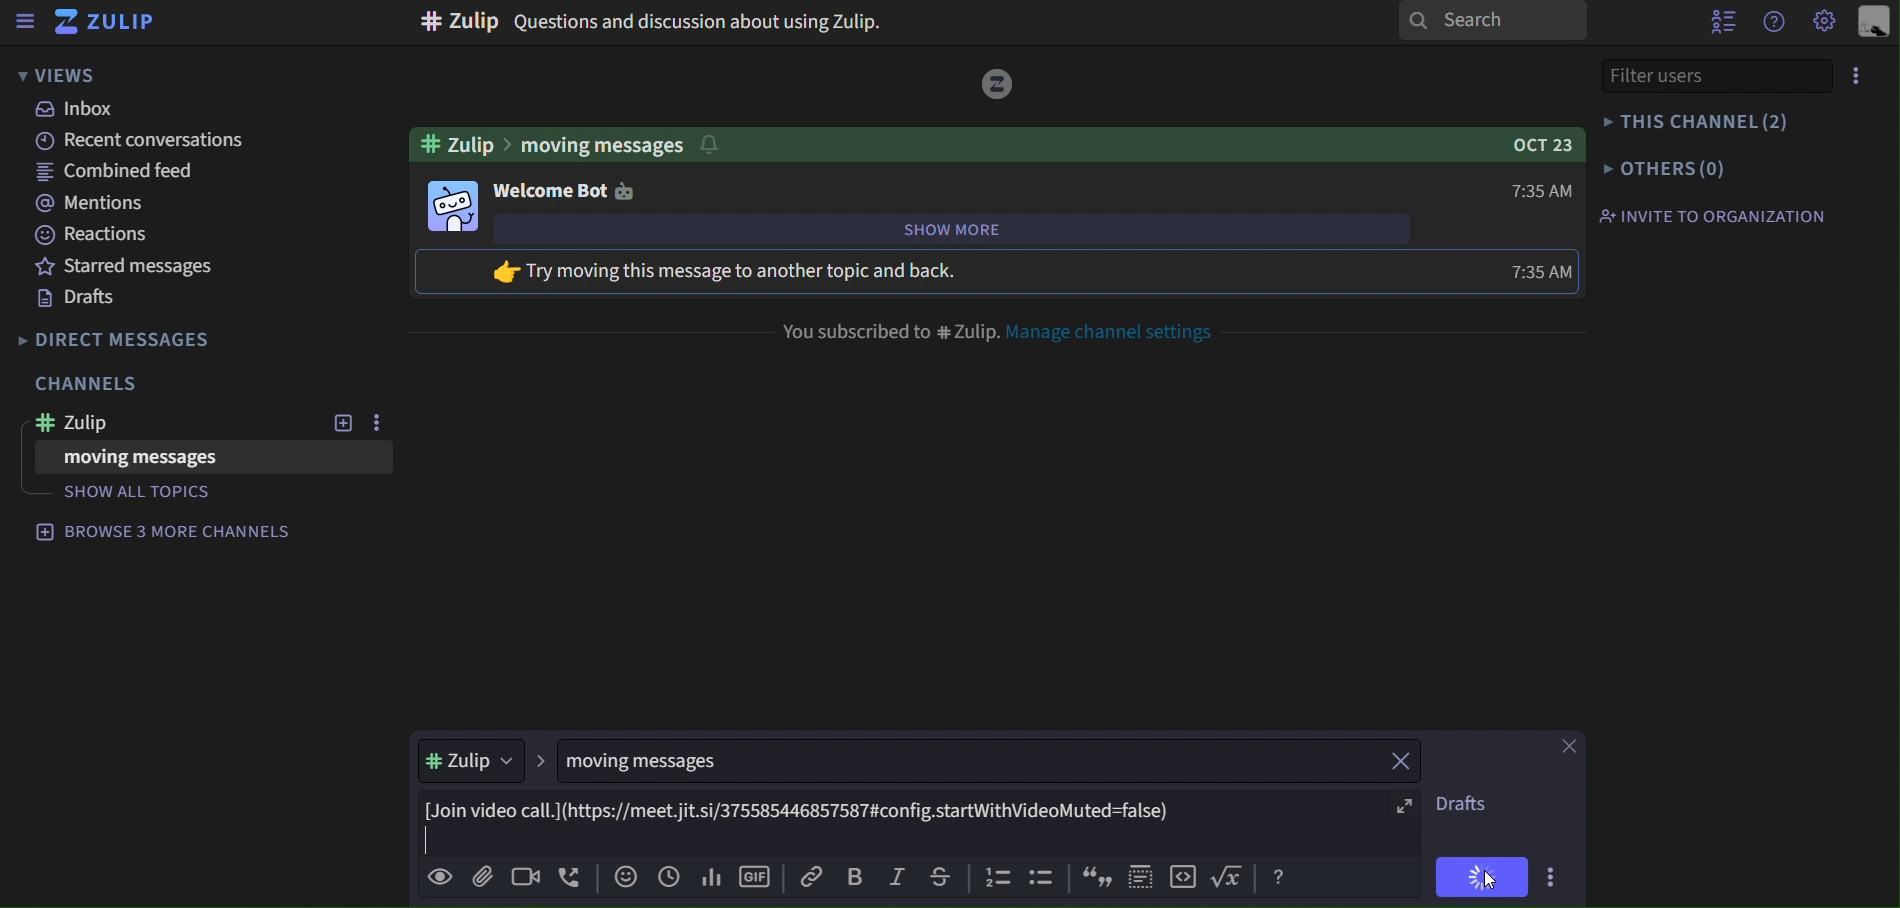 This screenshot has width=1900, height=908. Describe the element at coordinates (1494, 21) in the screenshot. I see `search` at that location.